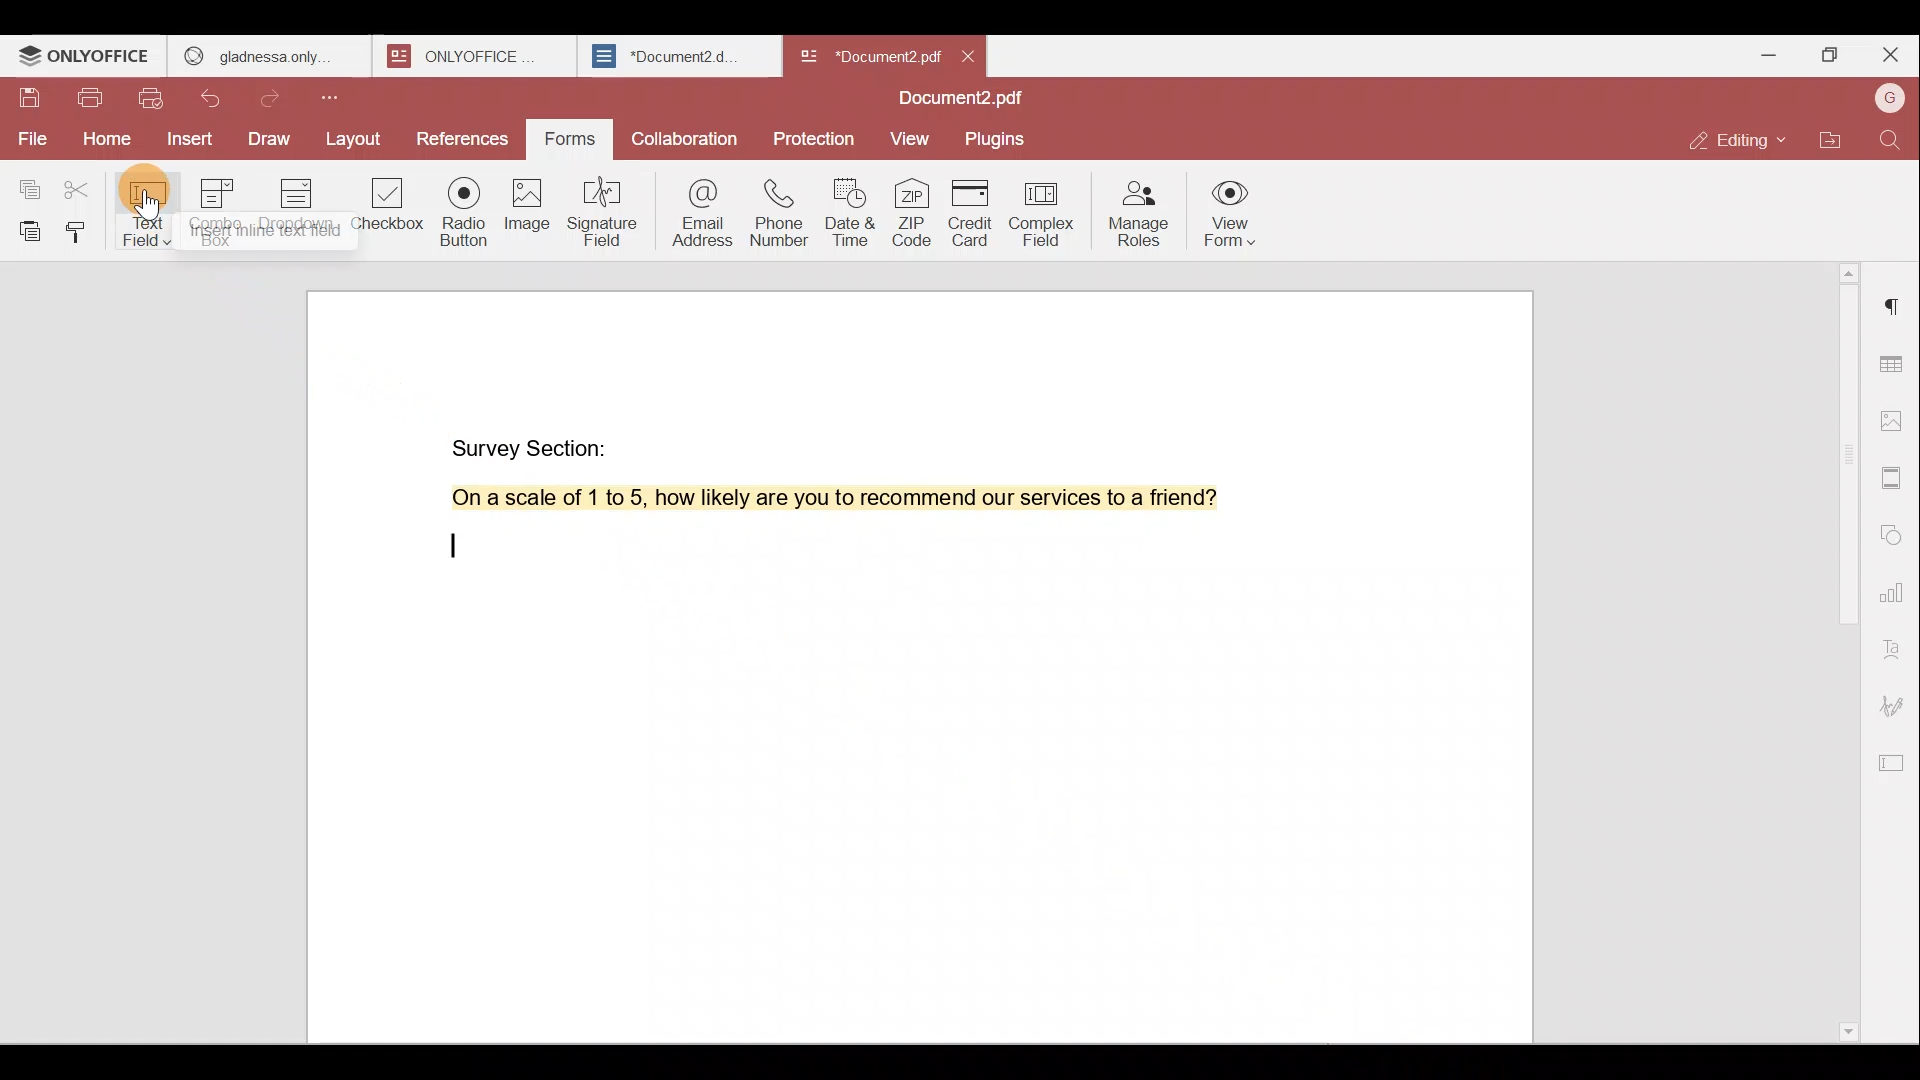 This screenshot has width=1920, height=1080. What do you see at coordinates (190, 141) in the screenshot?
I see `Insert` at bounding box center [190, 141].